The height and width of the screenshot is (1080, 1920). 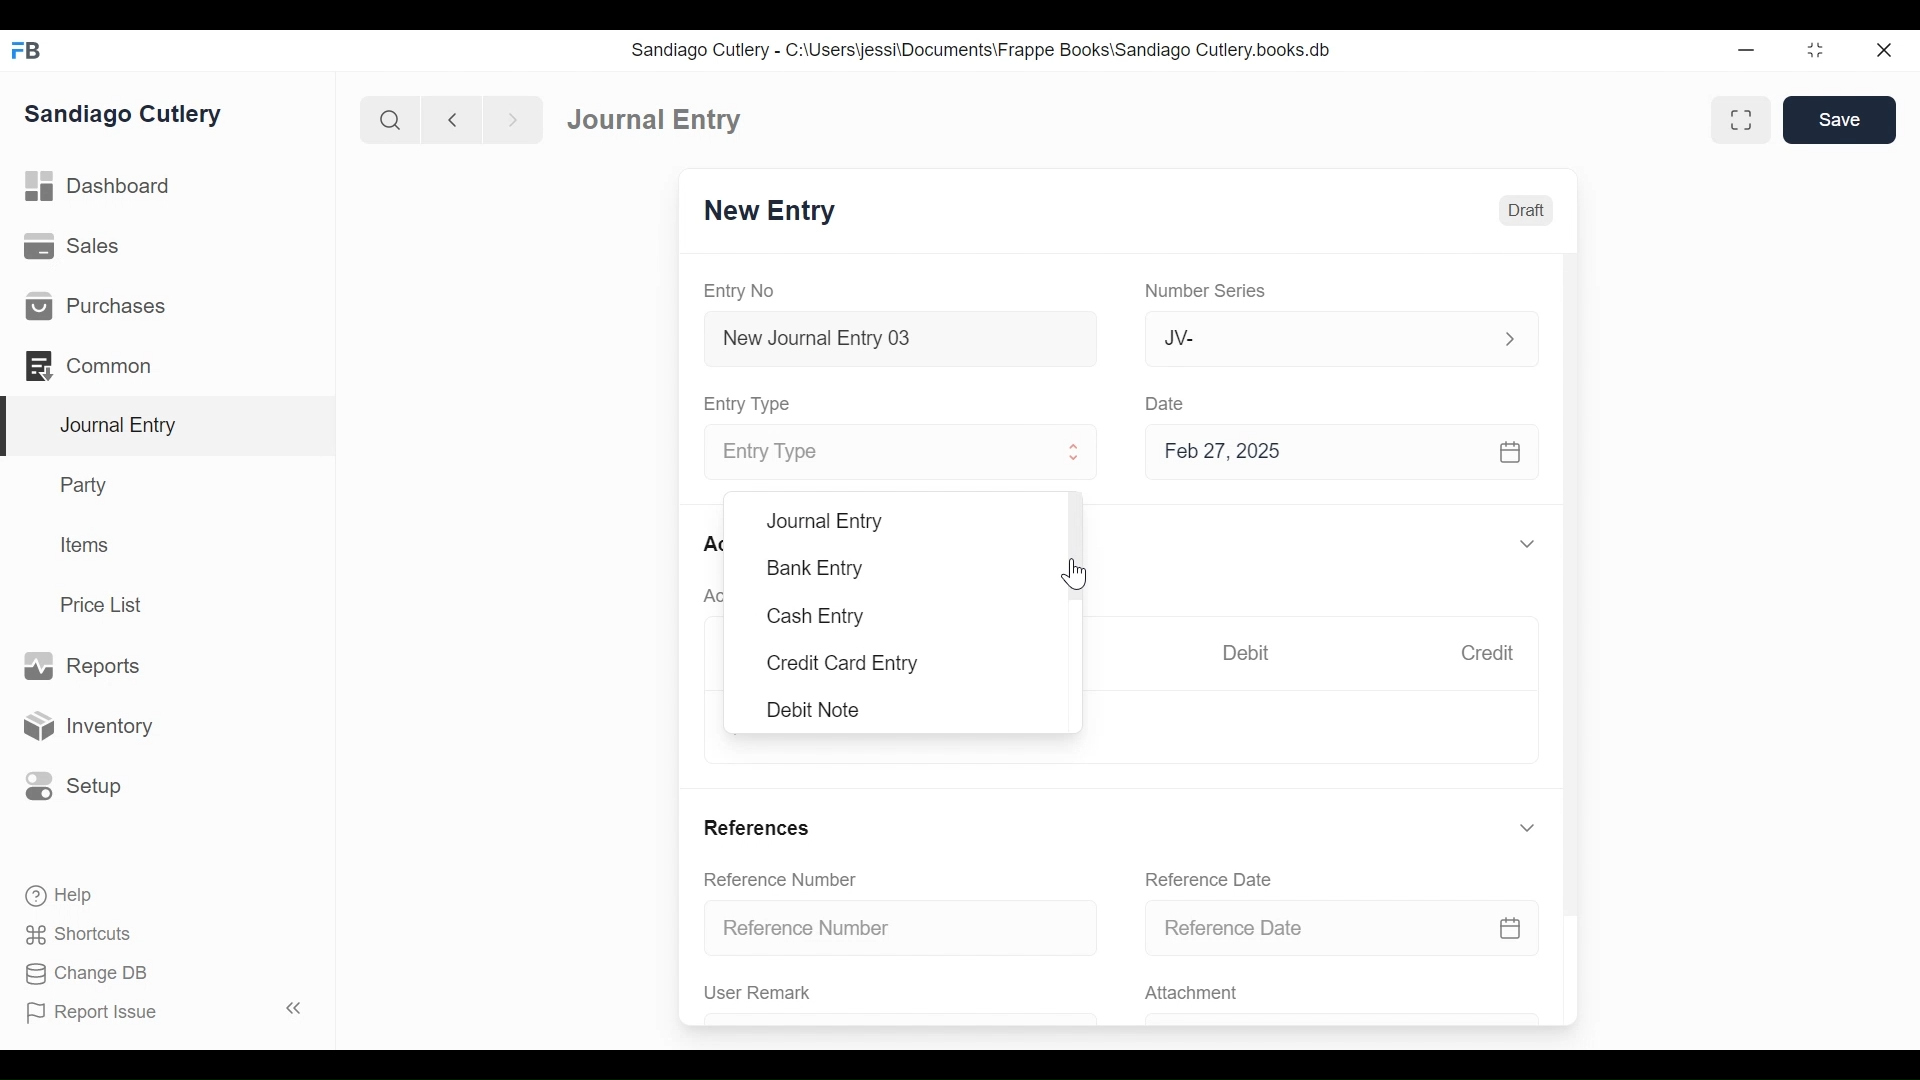 What do you see at coordinates (1248, 651) in the screenshot?
I see `Debit` at bounding box center [1248, 651].